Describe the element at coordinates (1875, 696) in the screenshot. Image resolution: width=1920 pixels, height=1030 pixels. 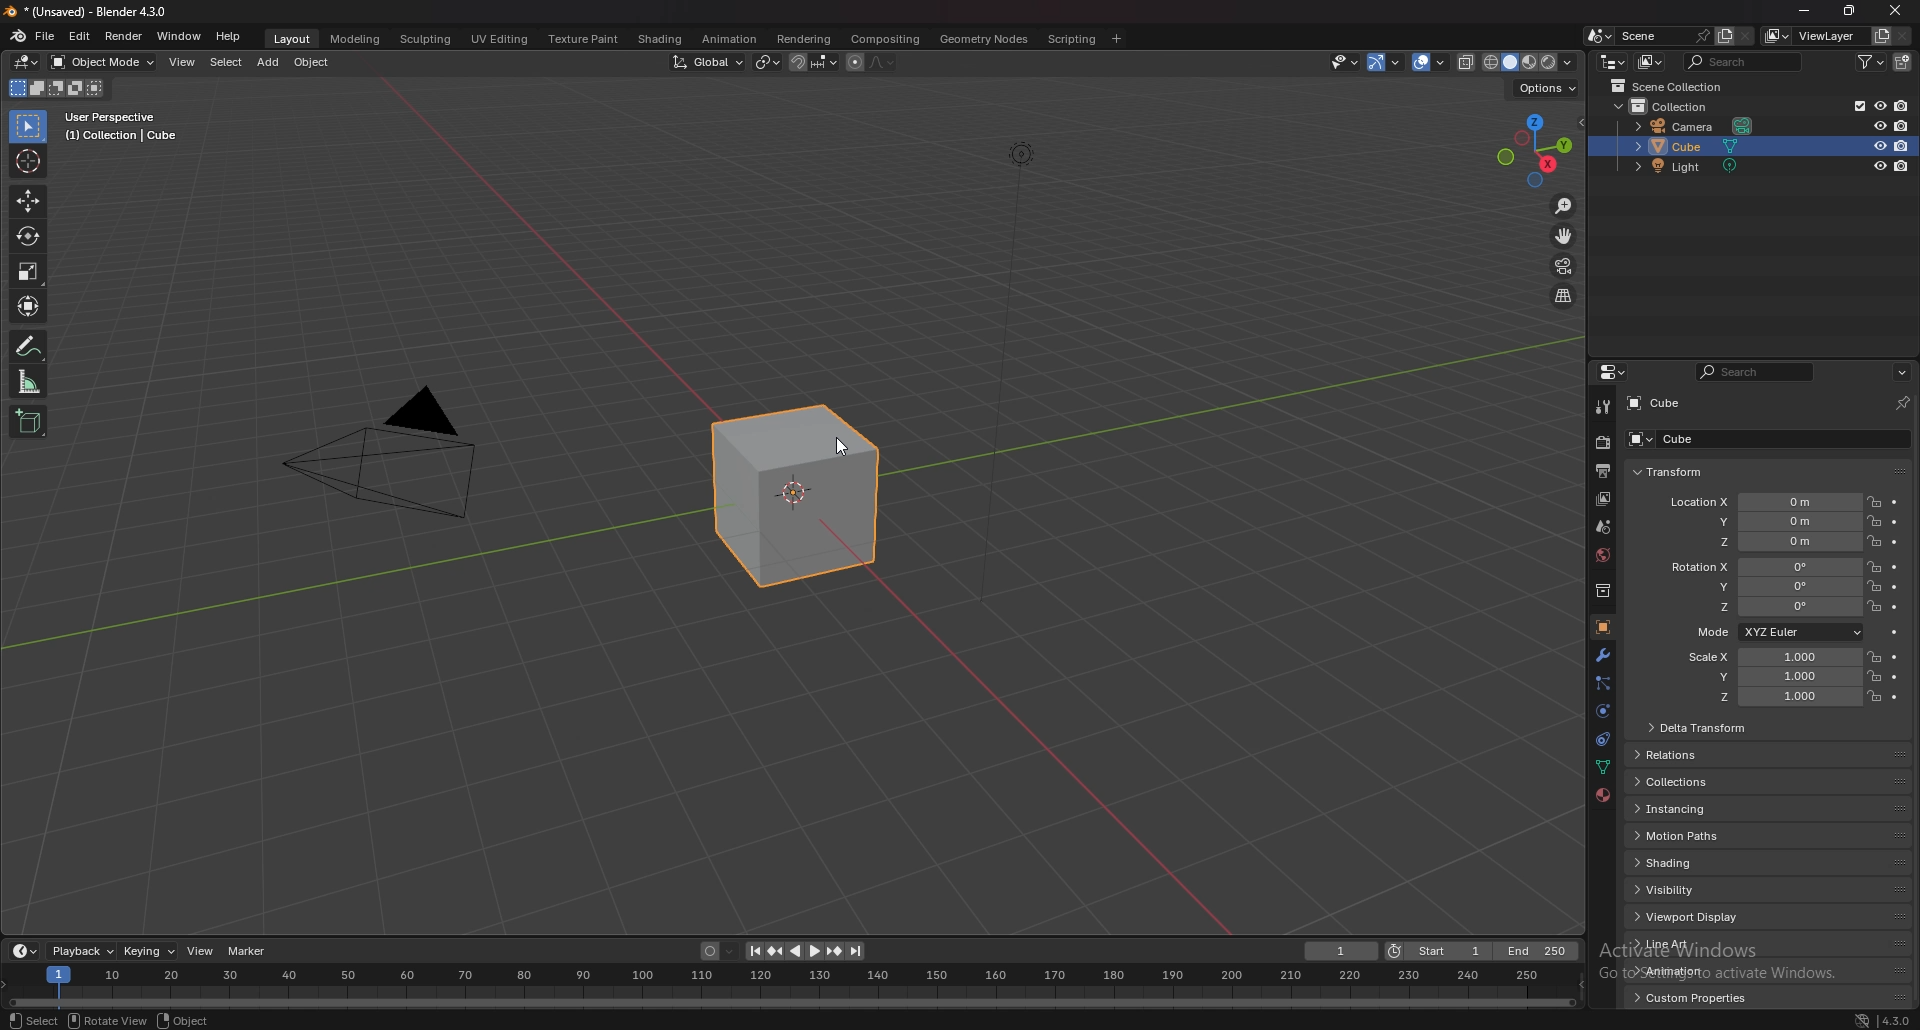
I see `lock` at that location.